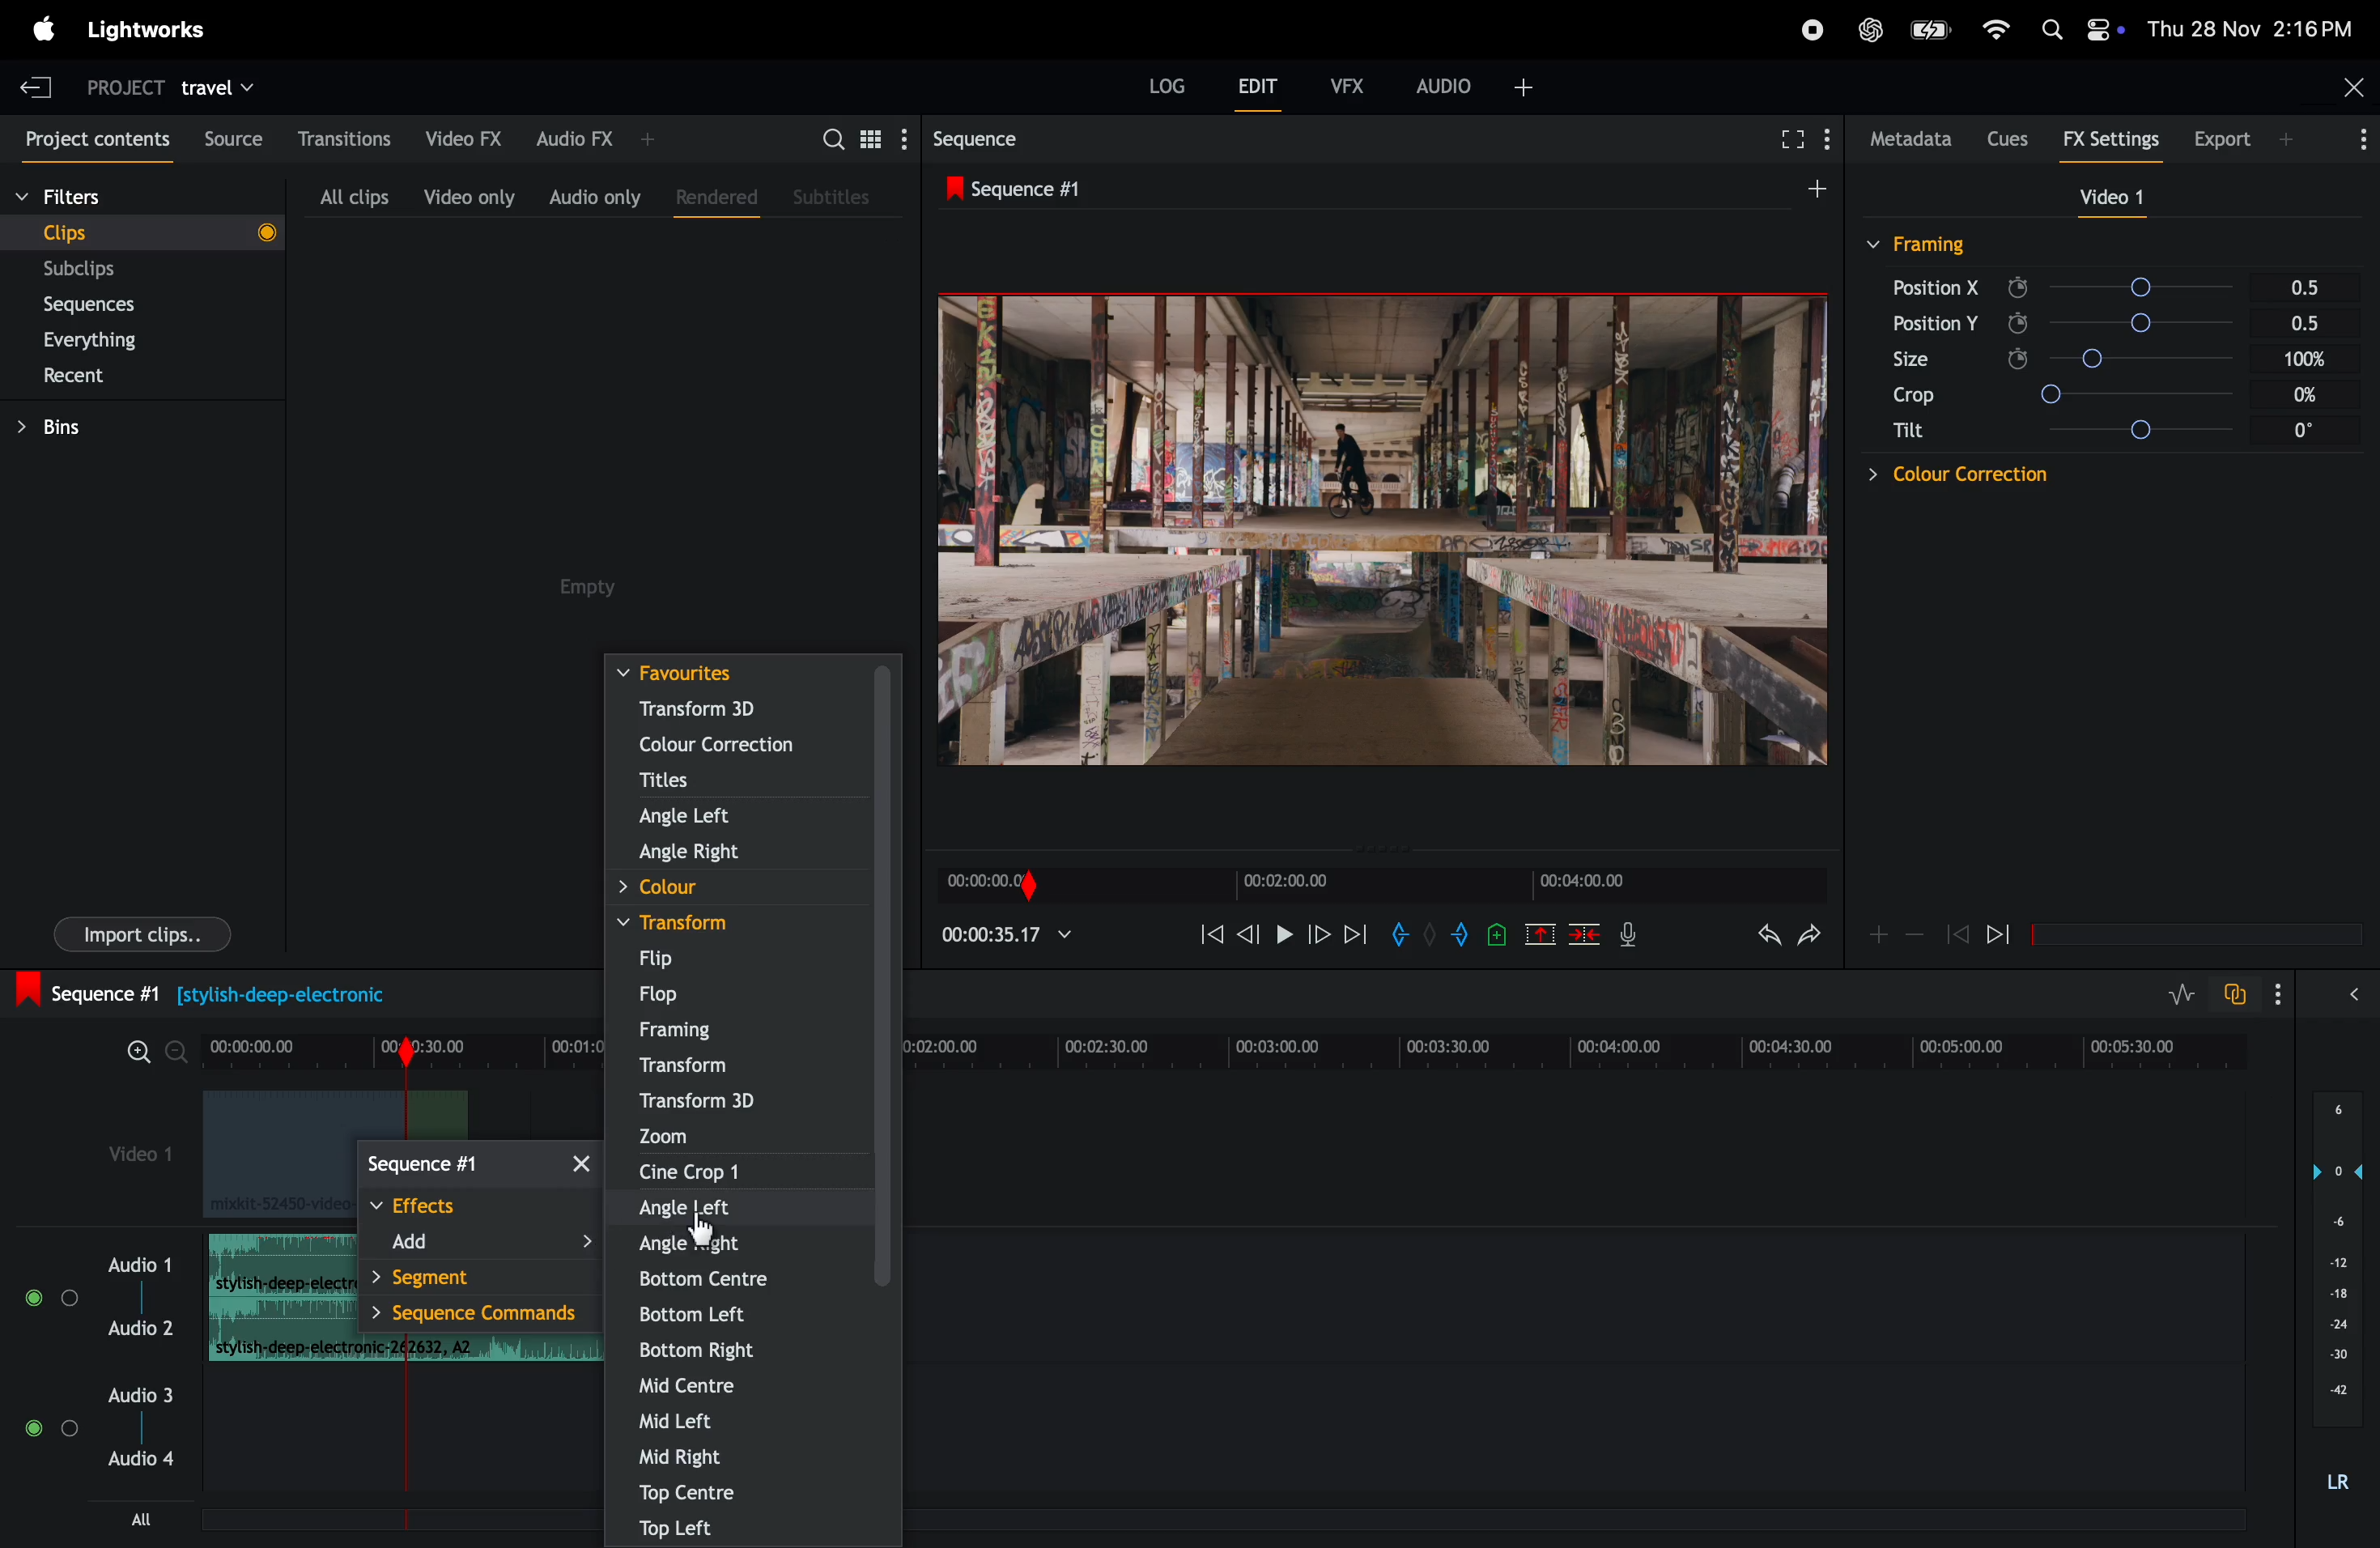 This screenshot has width=2380, height=1548. I want to click on edit, so click(1259, 91).